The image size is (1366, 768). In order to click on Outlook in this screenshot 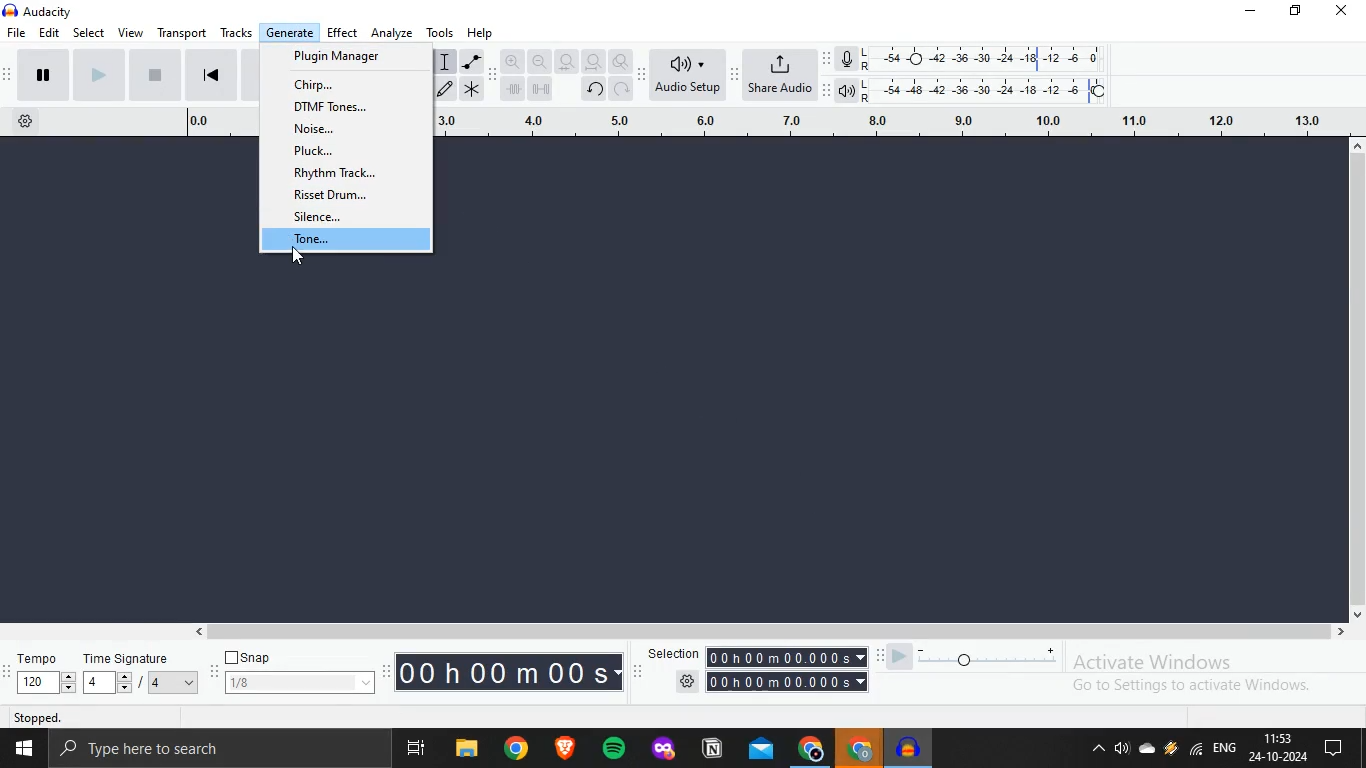, I will do `click(762, 752)`.